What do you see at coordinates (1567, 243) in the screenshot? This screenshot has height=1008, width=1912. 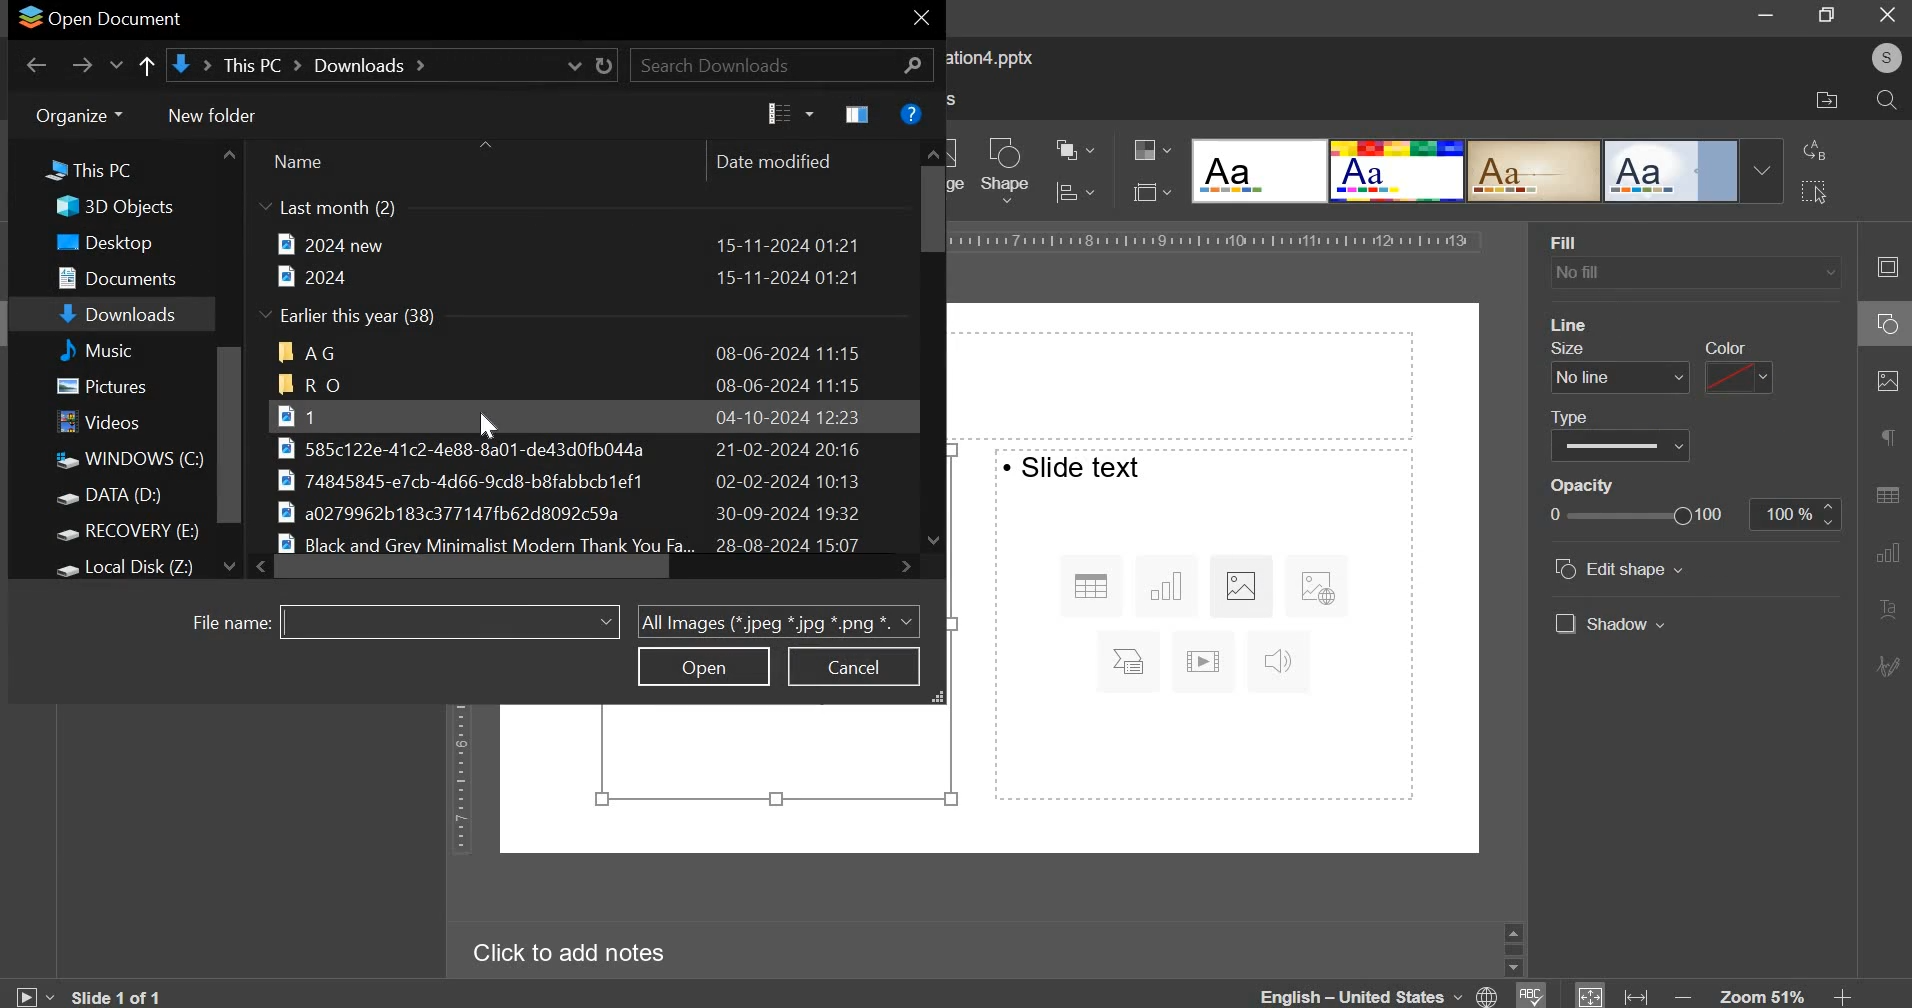 I see `fill` at bounding box center [1567, 243].